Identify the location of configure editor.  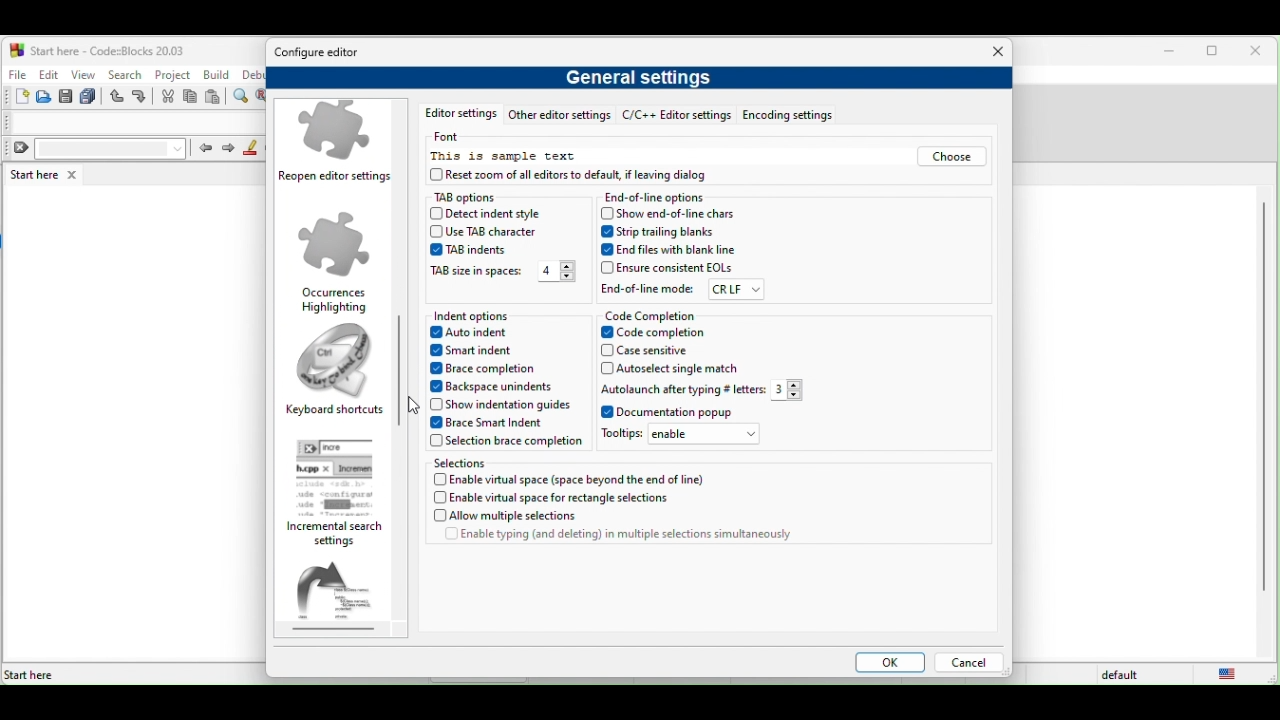
(323, 53).